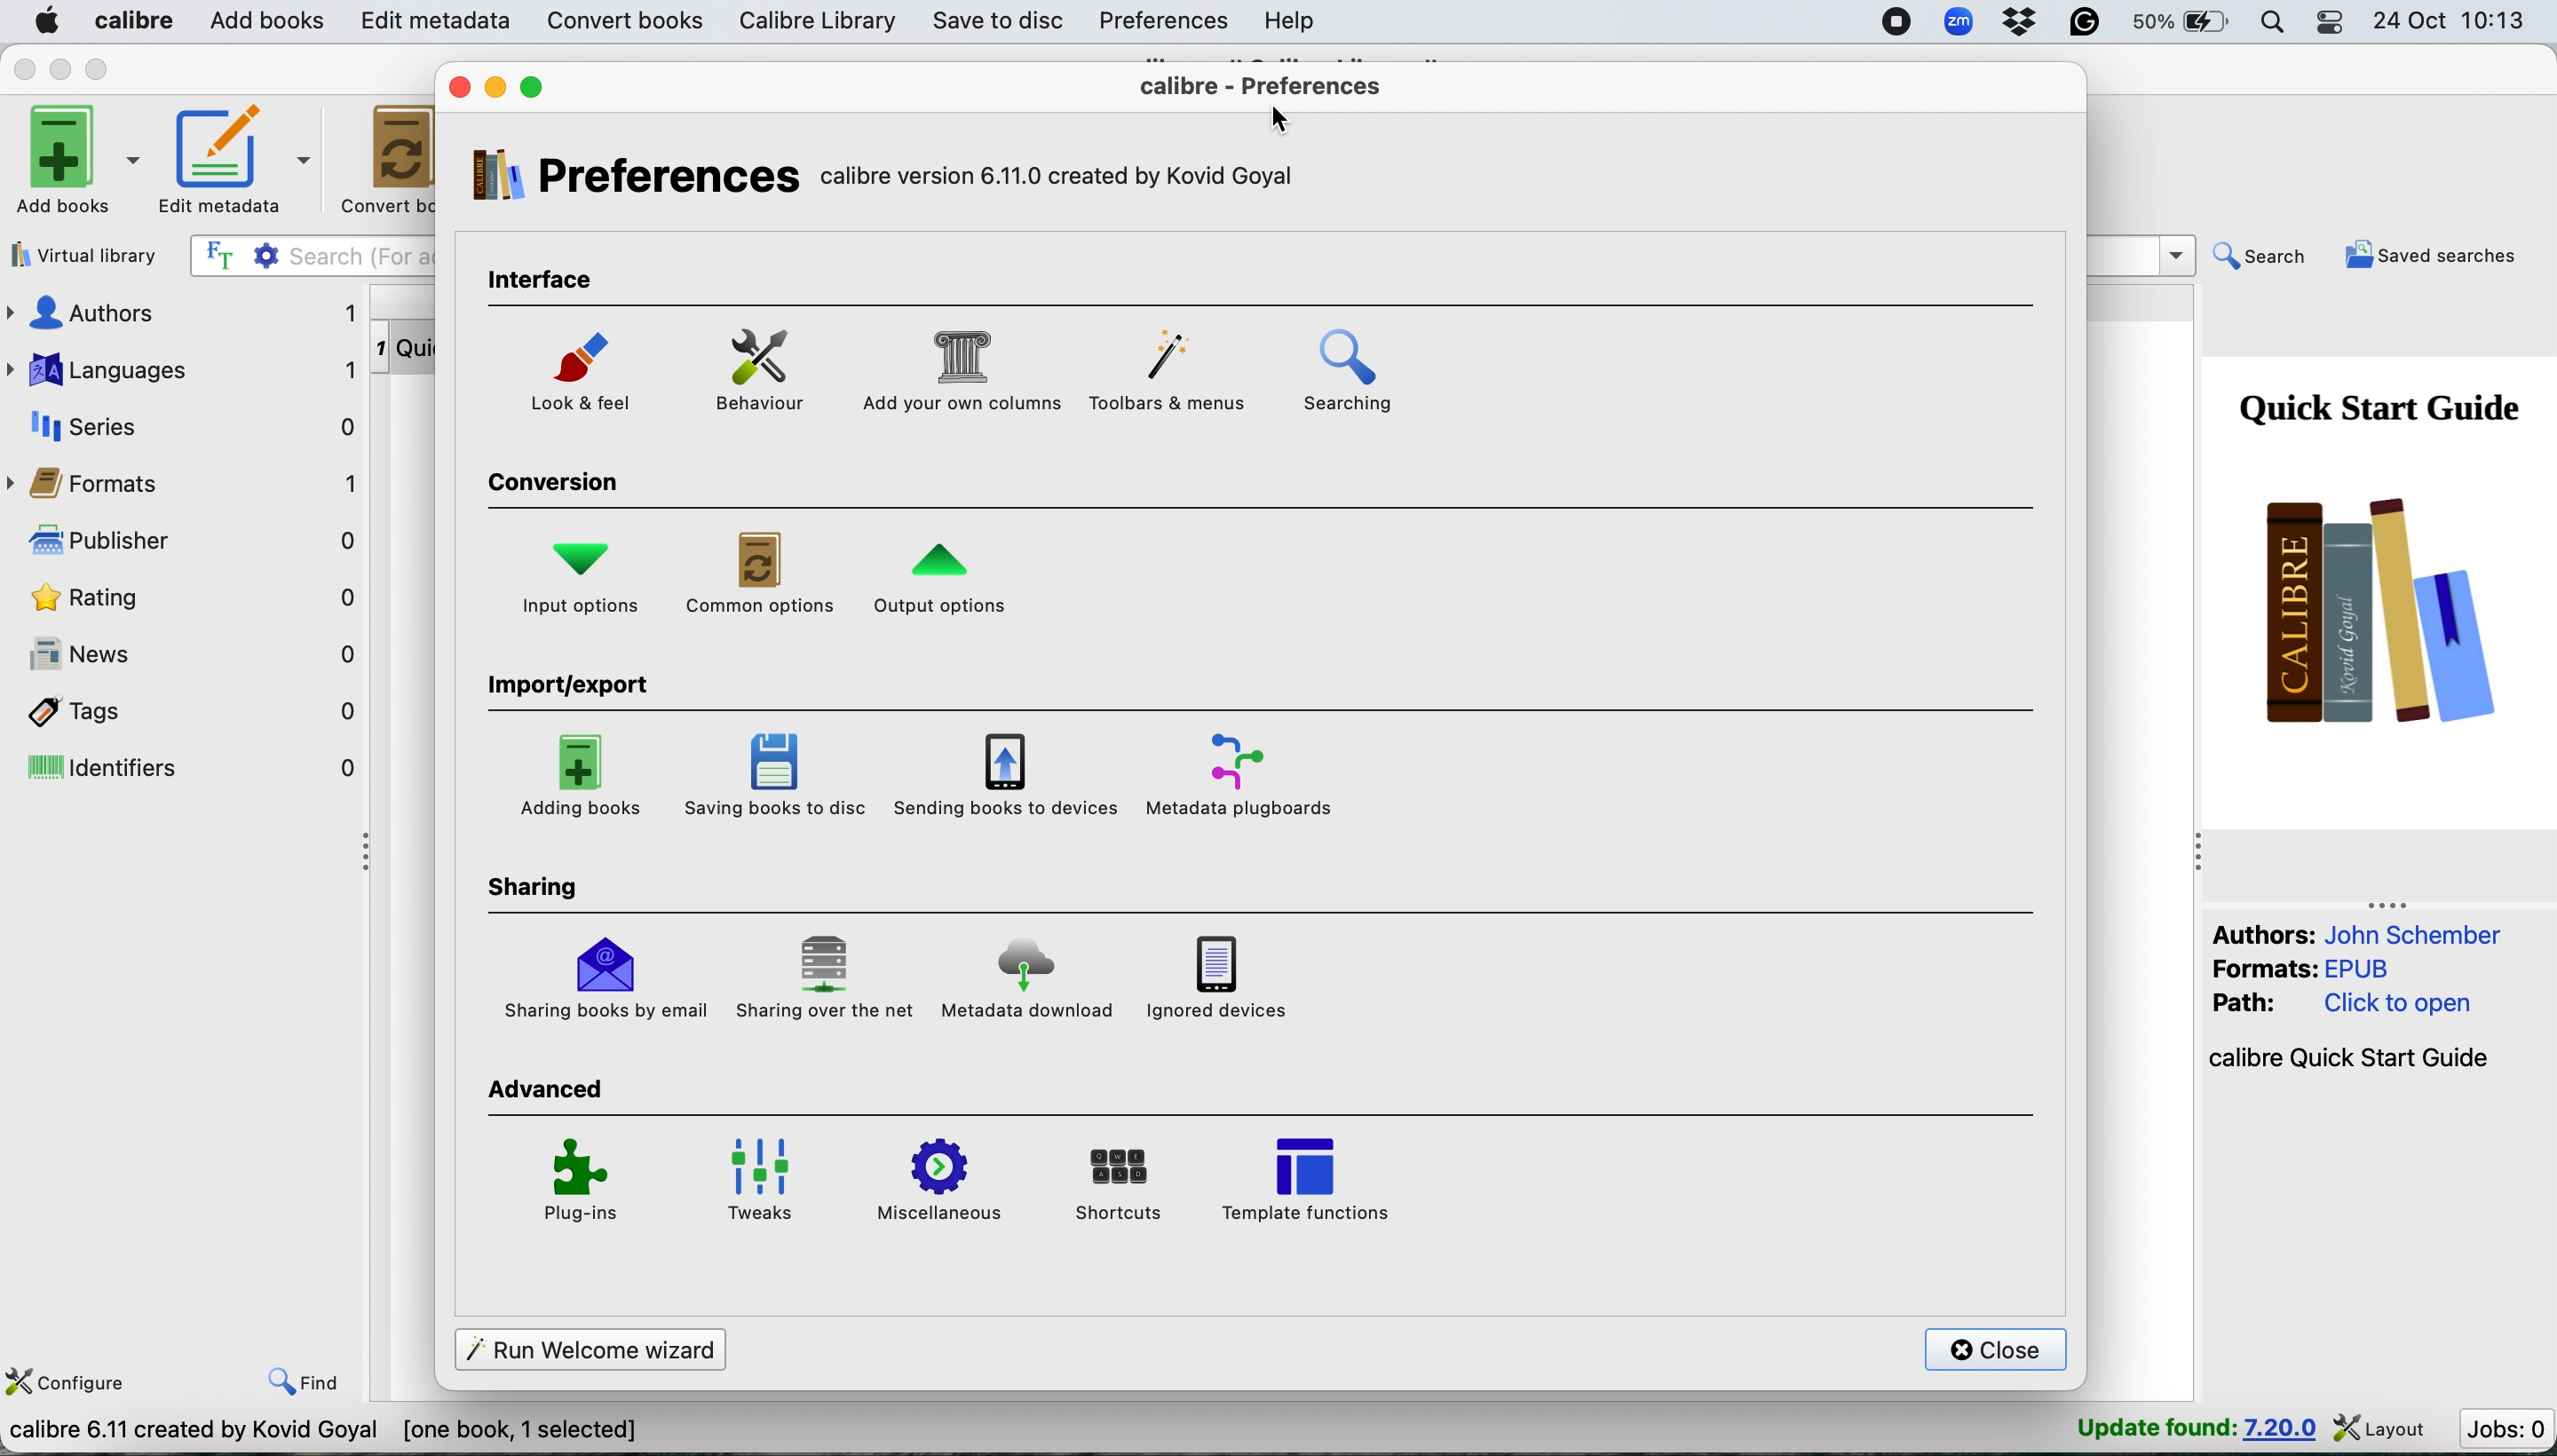 The height and width of the screenshot is (1456, 2557). What do you see at coordinates (217, 256) in the screenshot?
I see `full text` at bounding box center [217, 256].